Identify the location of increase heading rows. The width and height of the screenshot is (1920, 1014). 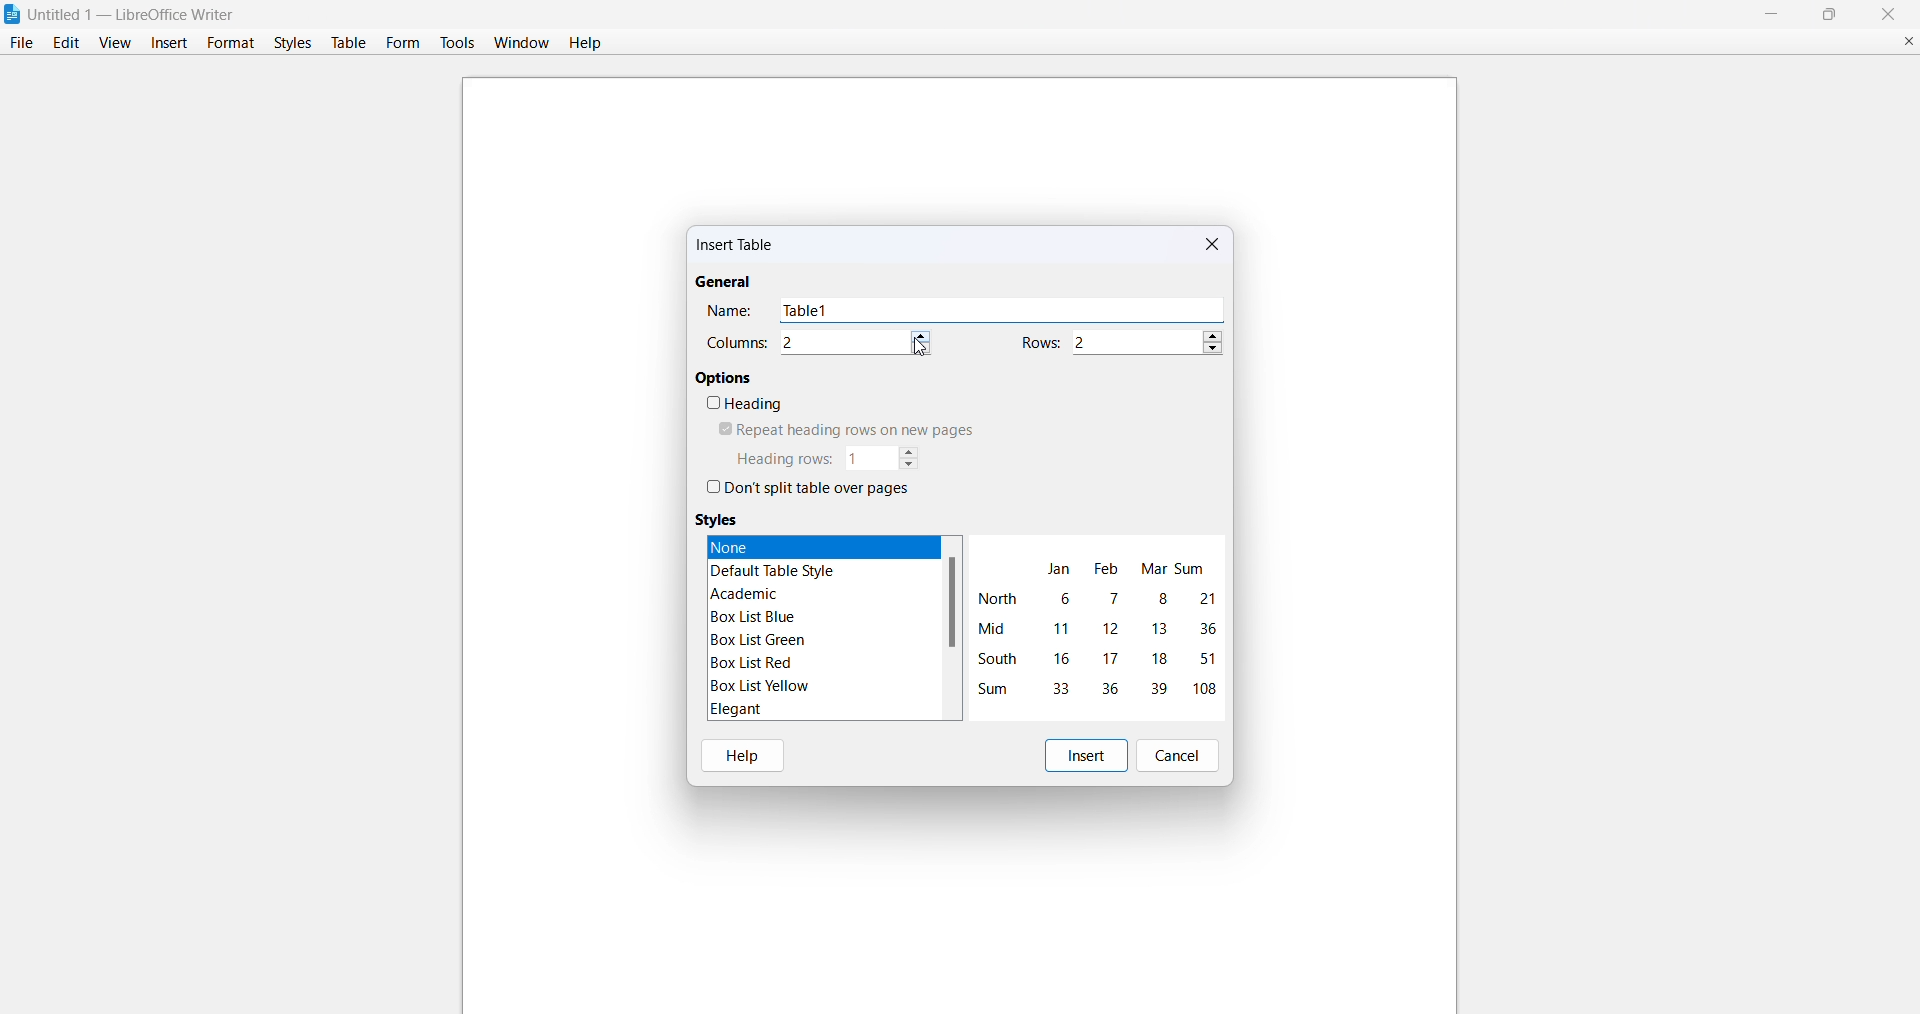
(910, 450).